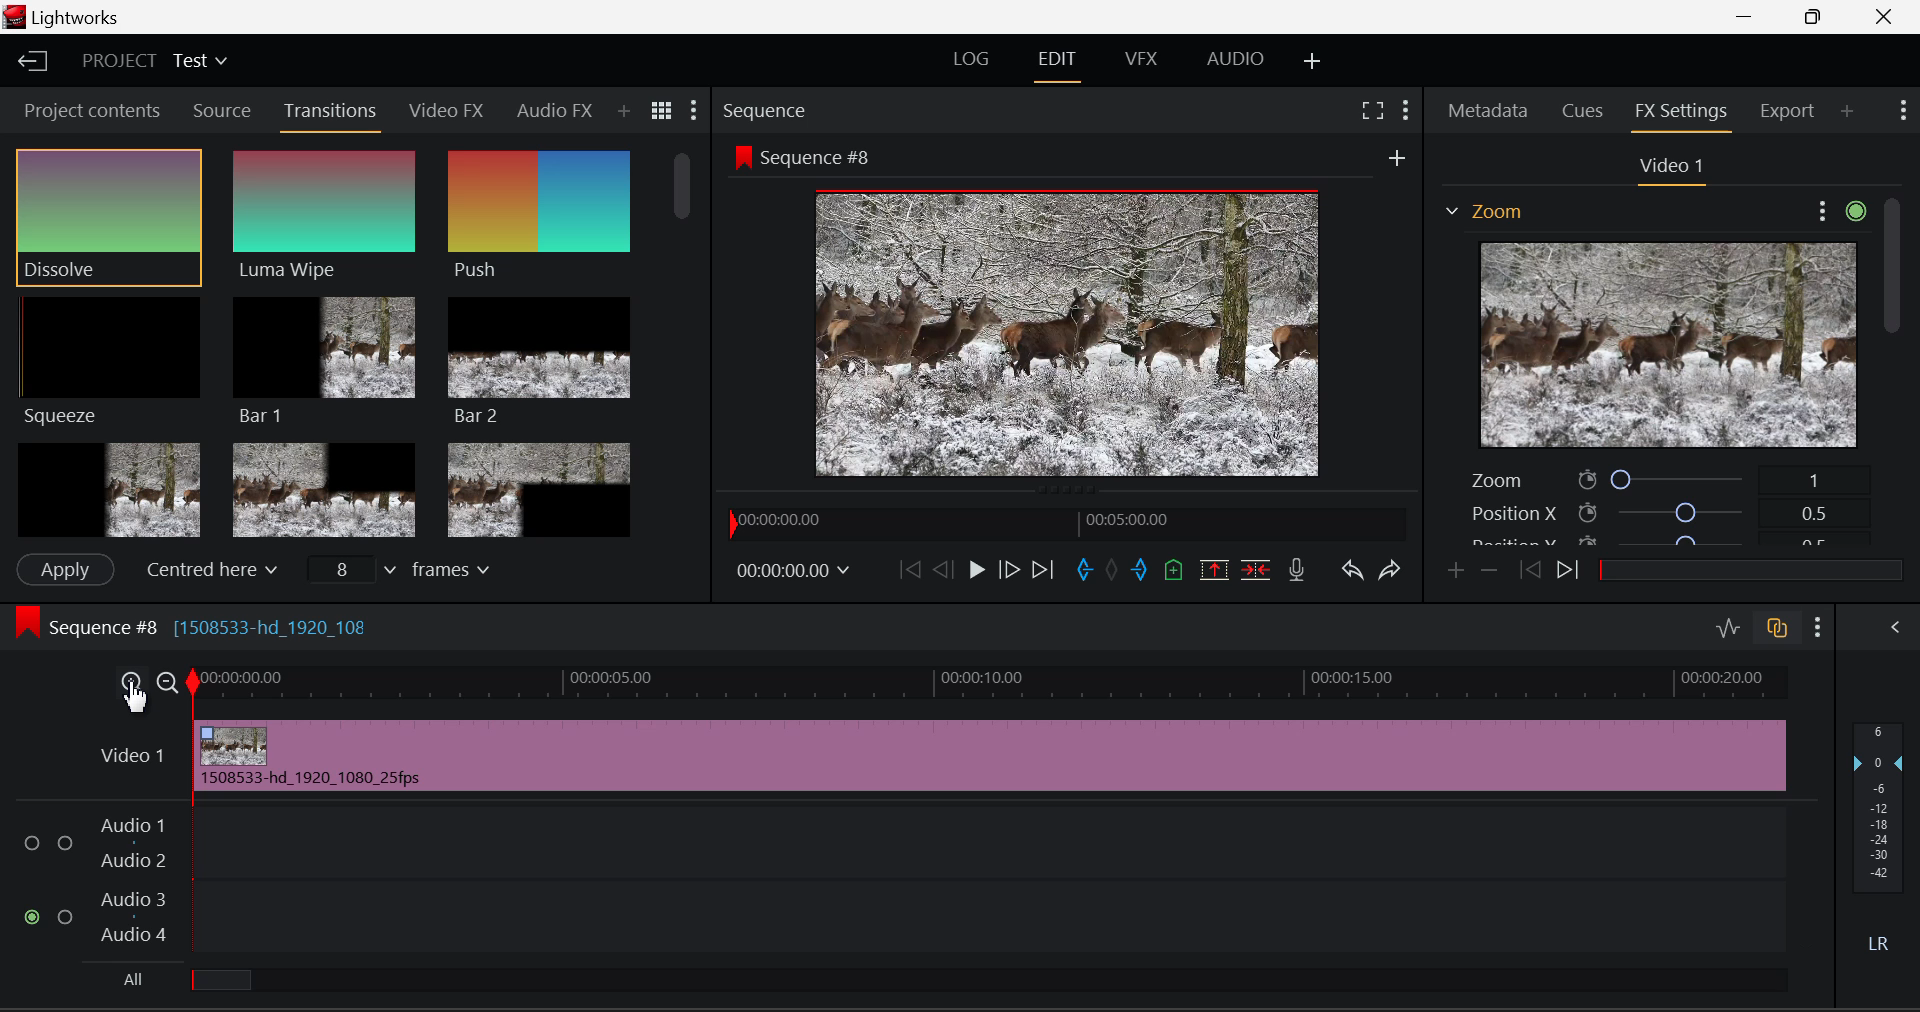  I want to click on Audio Input Checkbox, so click(65, 917).